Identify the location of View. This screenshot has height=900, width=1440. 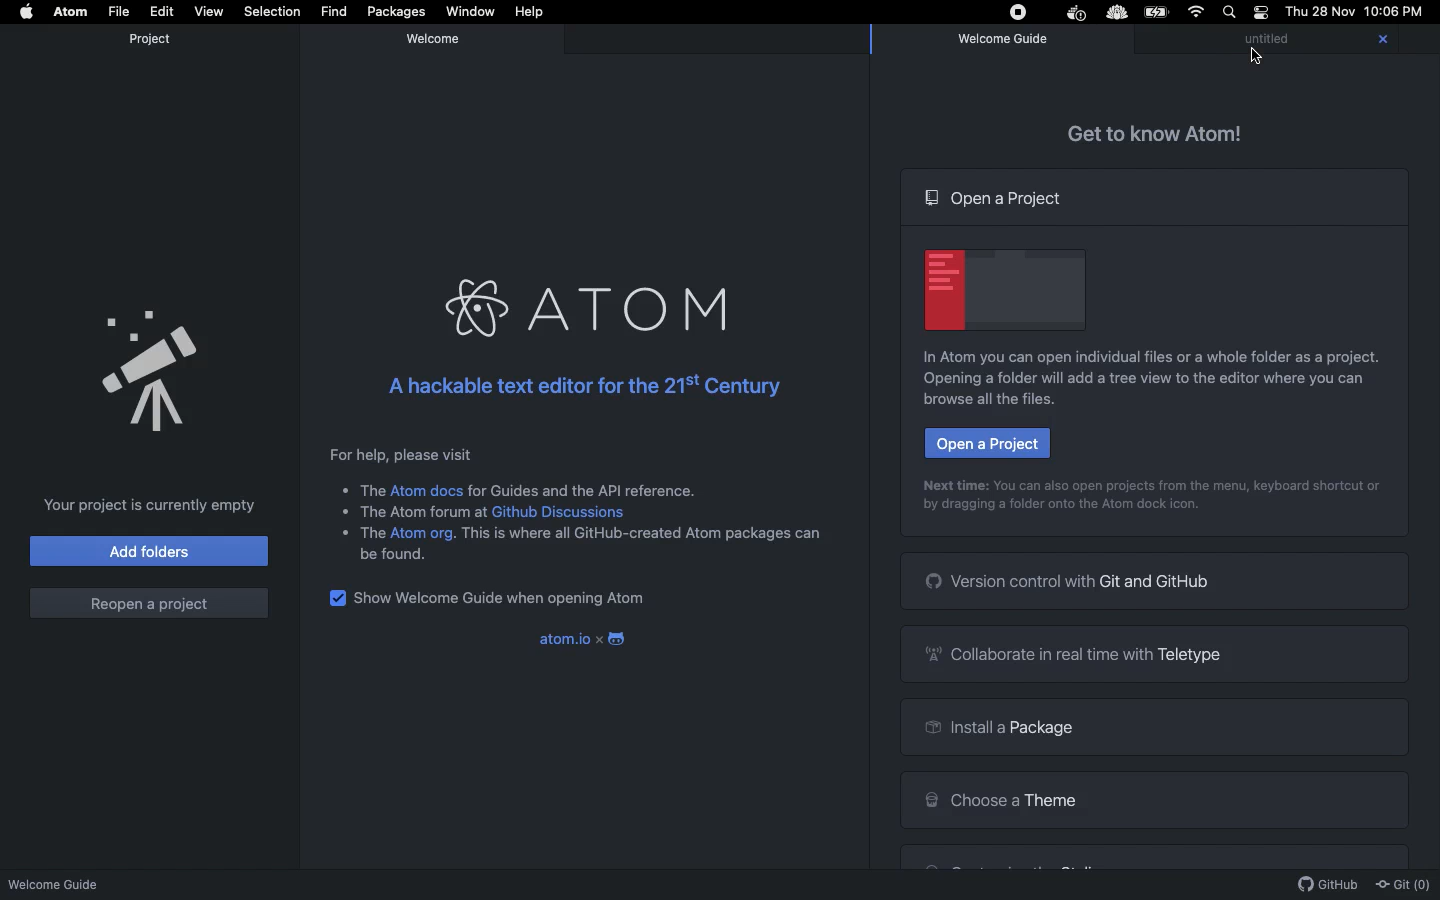
(206, 10).